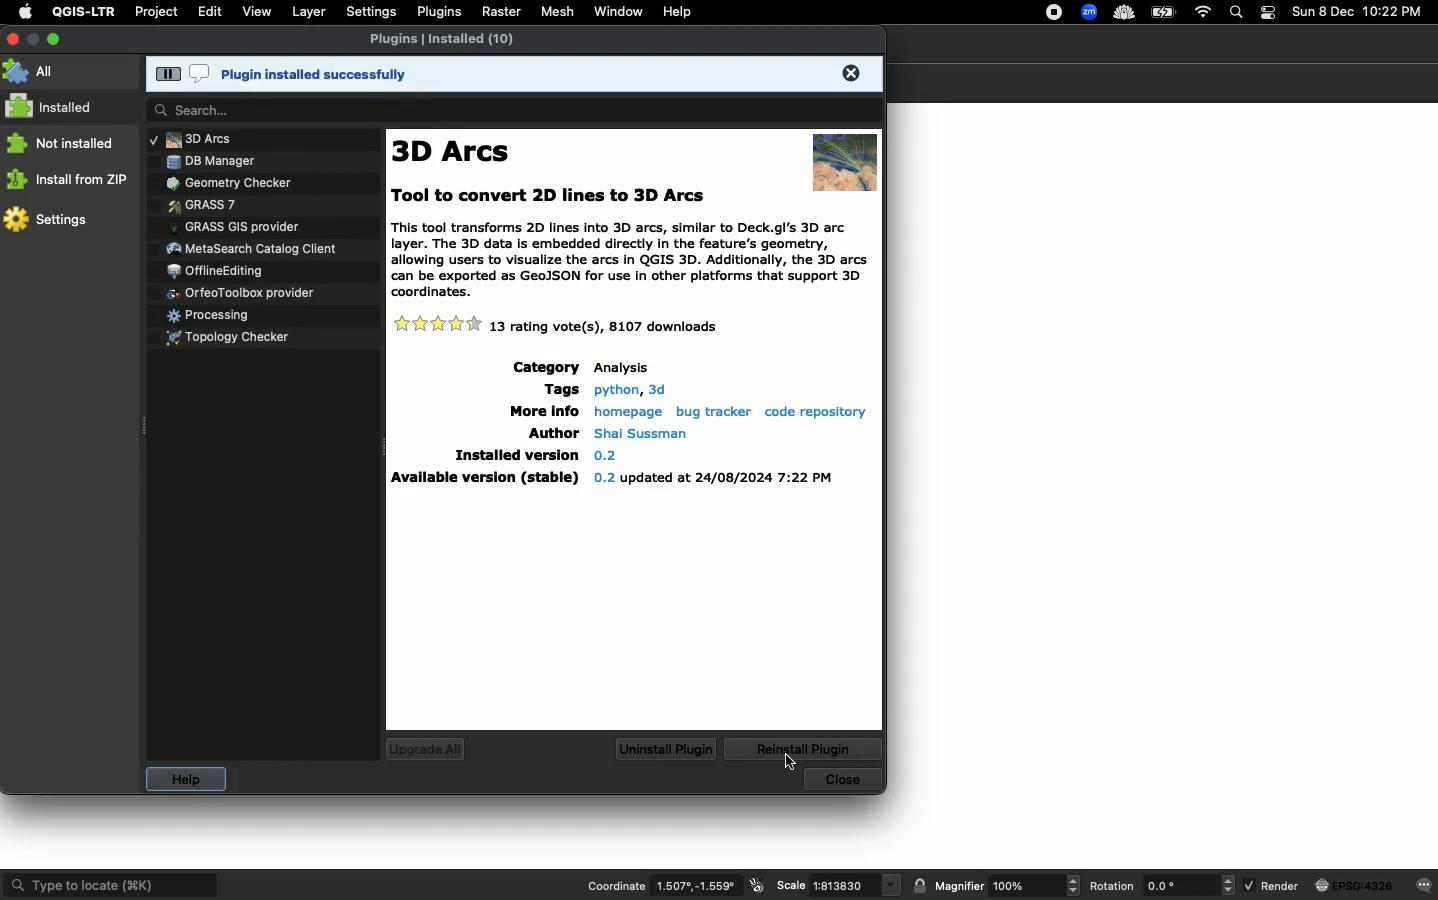 Image resolution: width=1438 pixels, height=900 pixels. Describe the element at coordinates (642, 433) in the screenshot. I see `author` at that location.